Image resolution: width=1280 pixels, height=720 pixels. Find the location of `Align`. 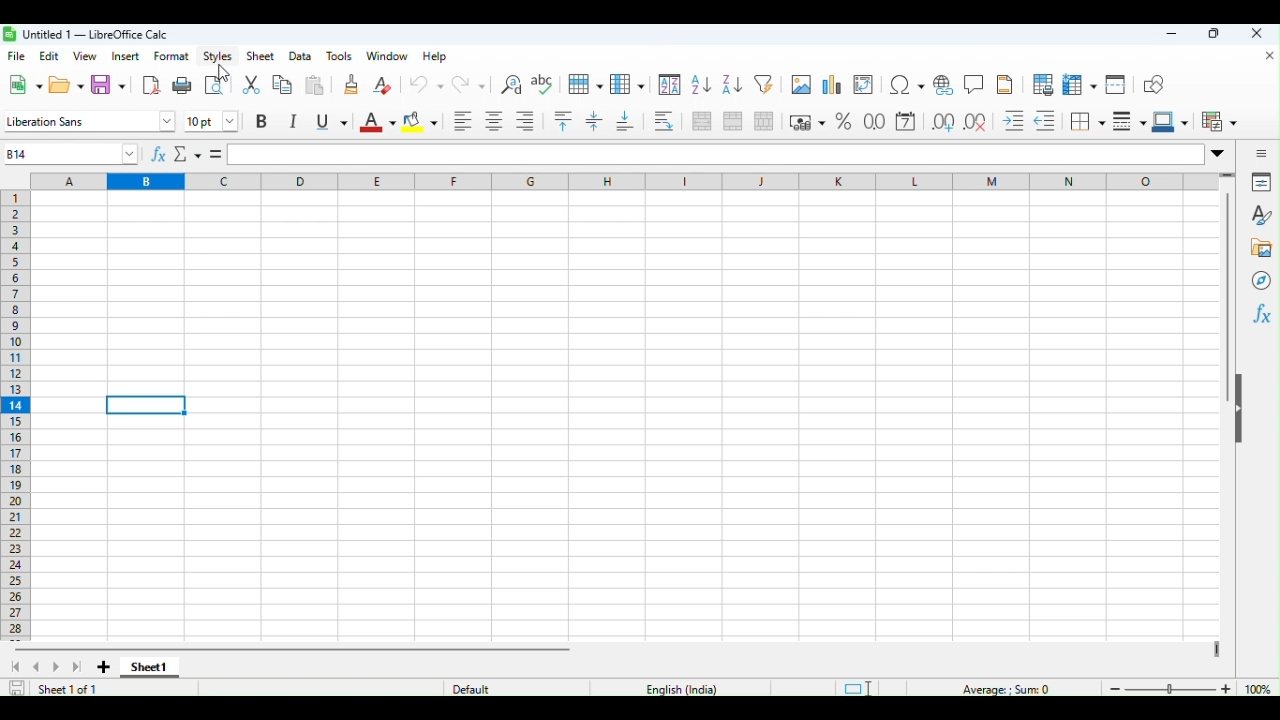

Align is located at coordinates (523, 122).